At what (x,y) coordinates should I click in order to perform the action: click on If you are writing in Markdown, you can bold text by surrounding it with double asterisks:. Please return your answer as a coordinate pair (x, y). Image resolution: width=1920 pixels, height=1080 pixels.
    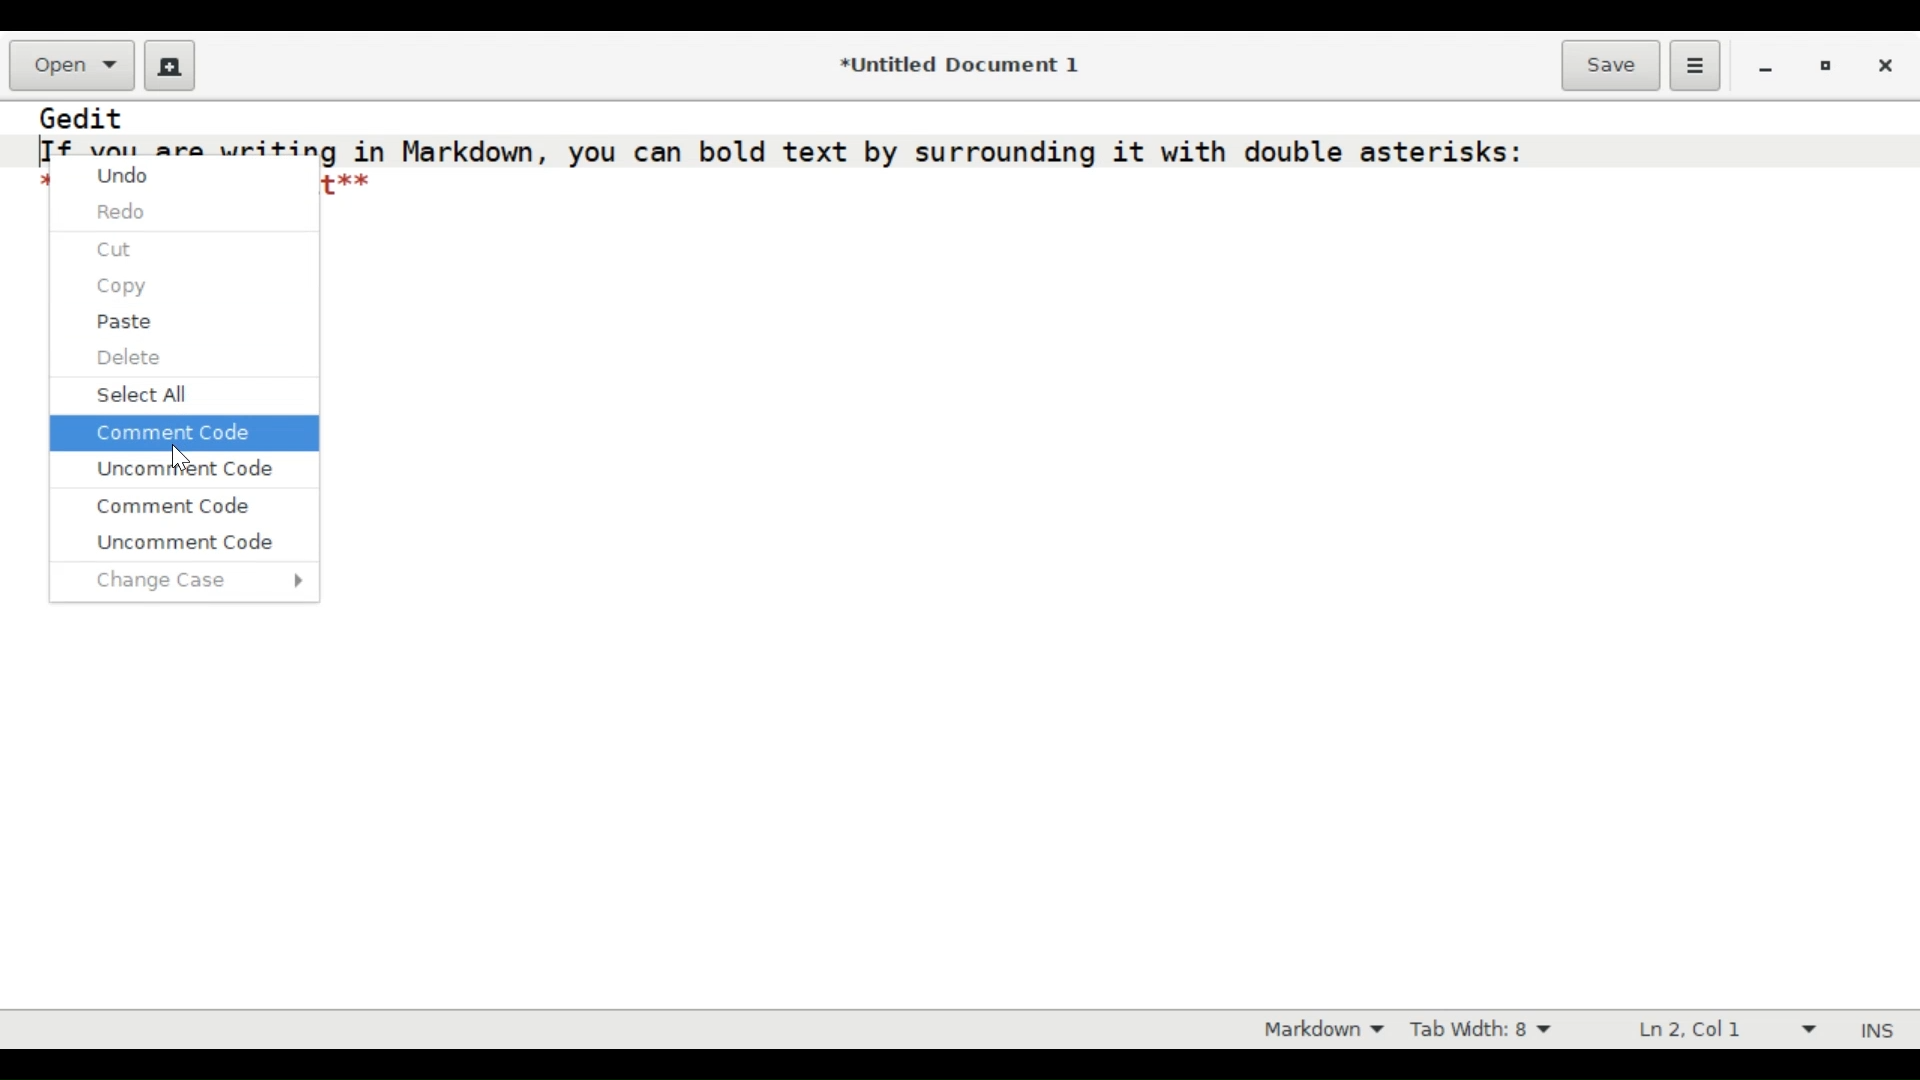
    Looking at the image, I should click on (782, 150).